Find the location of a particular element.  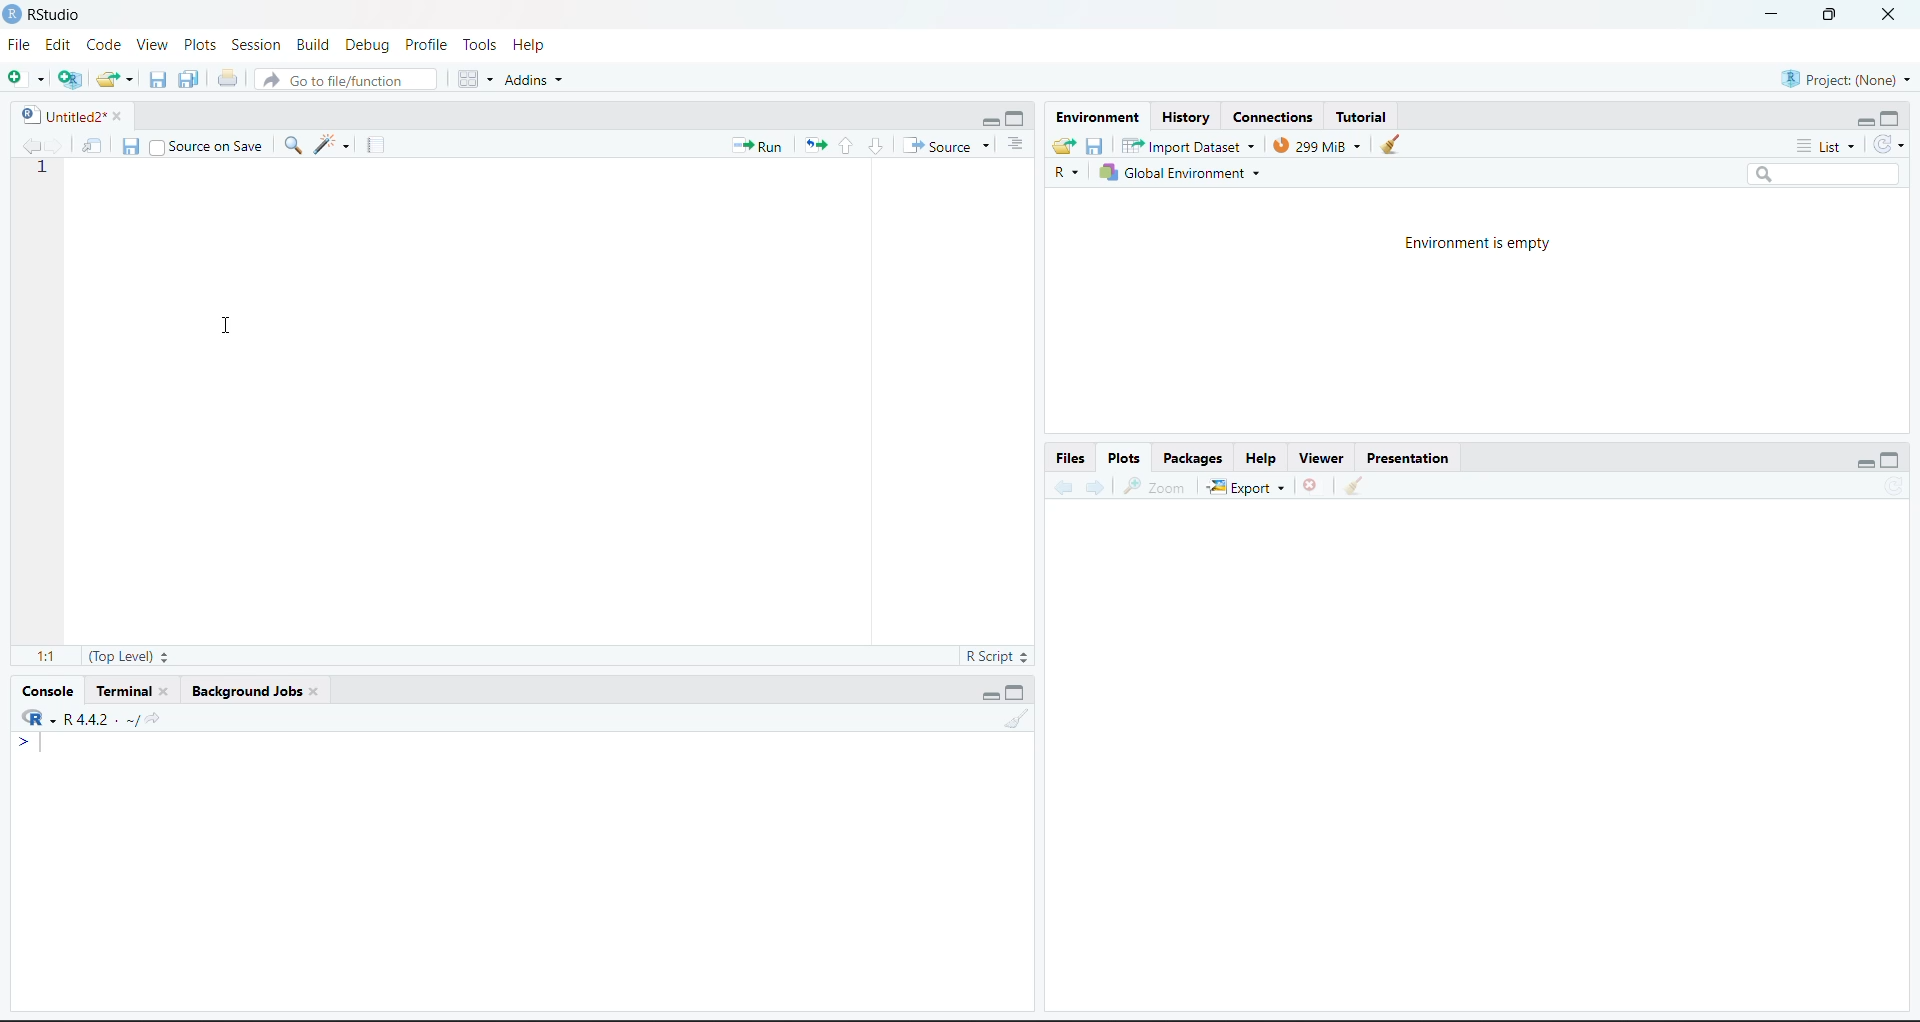

open an existing file is located at coordinates (113, 78).